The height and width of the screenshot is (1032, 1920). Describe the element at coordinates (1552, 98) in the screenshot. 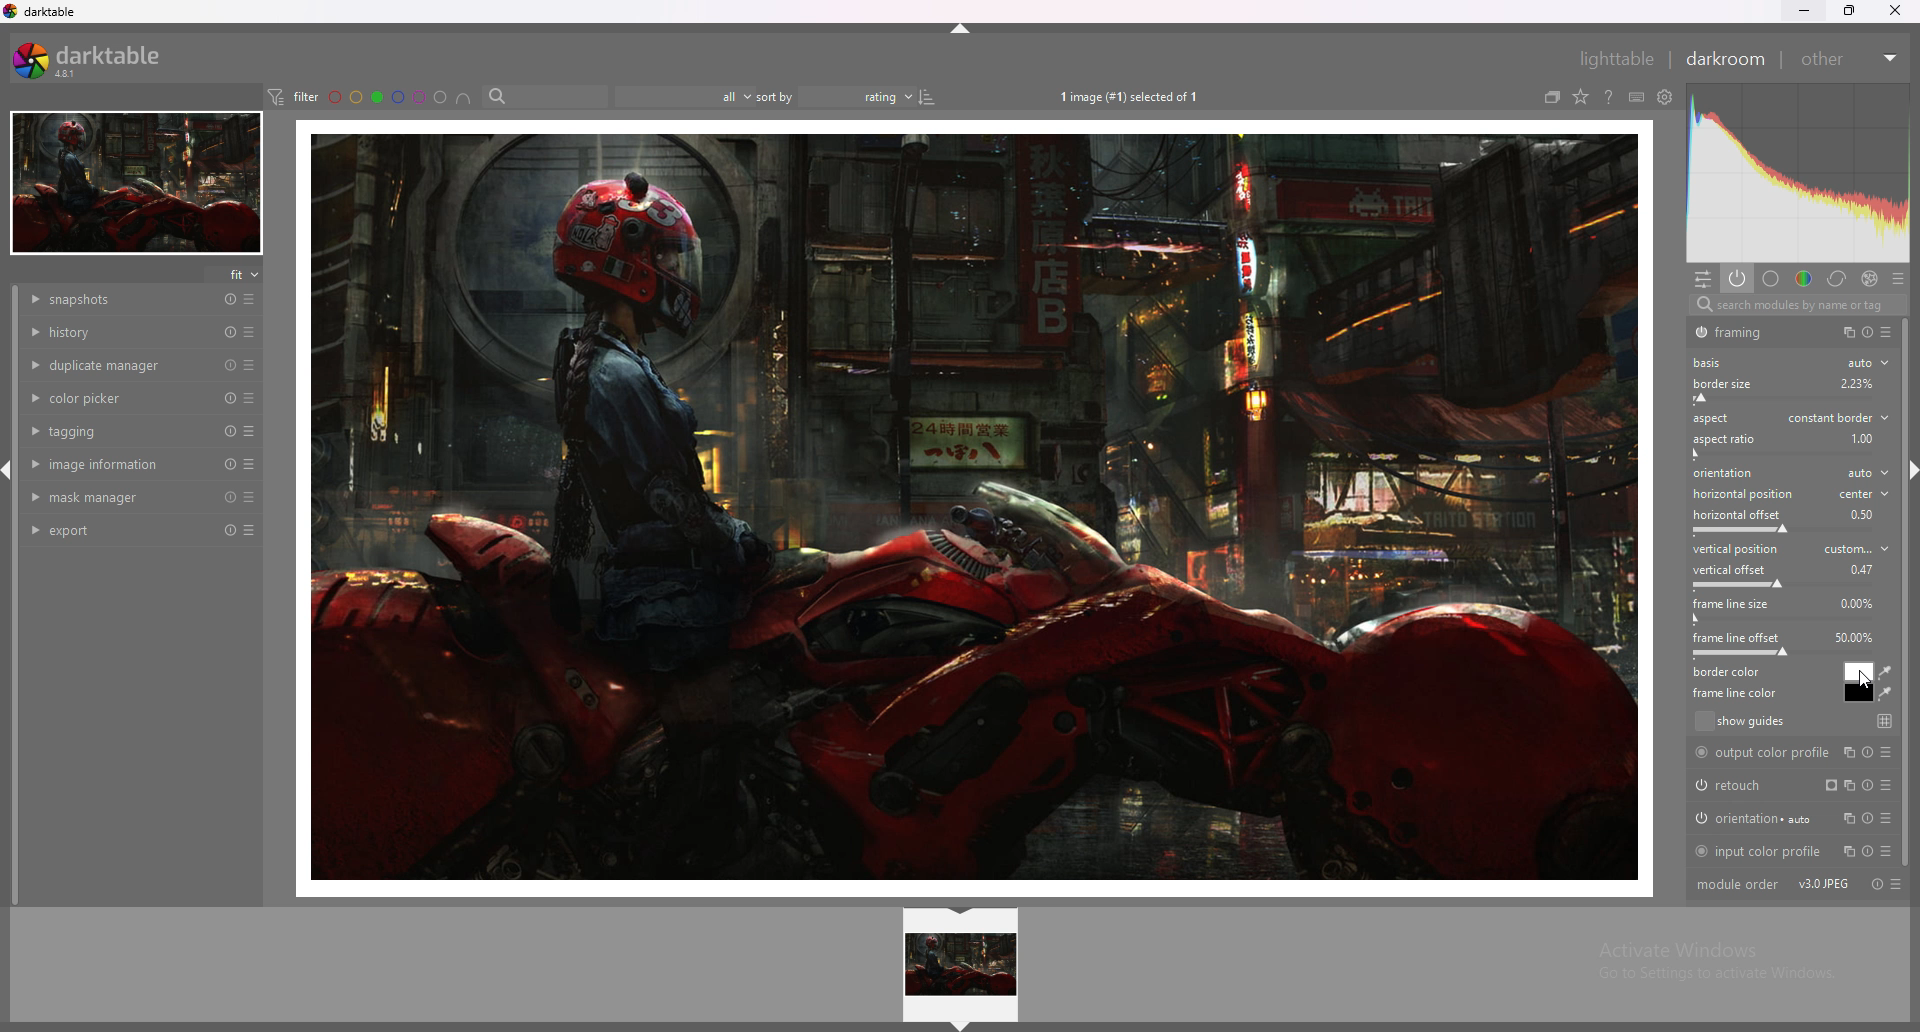

I see `collapse grouped images` at that location.